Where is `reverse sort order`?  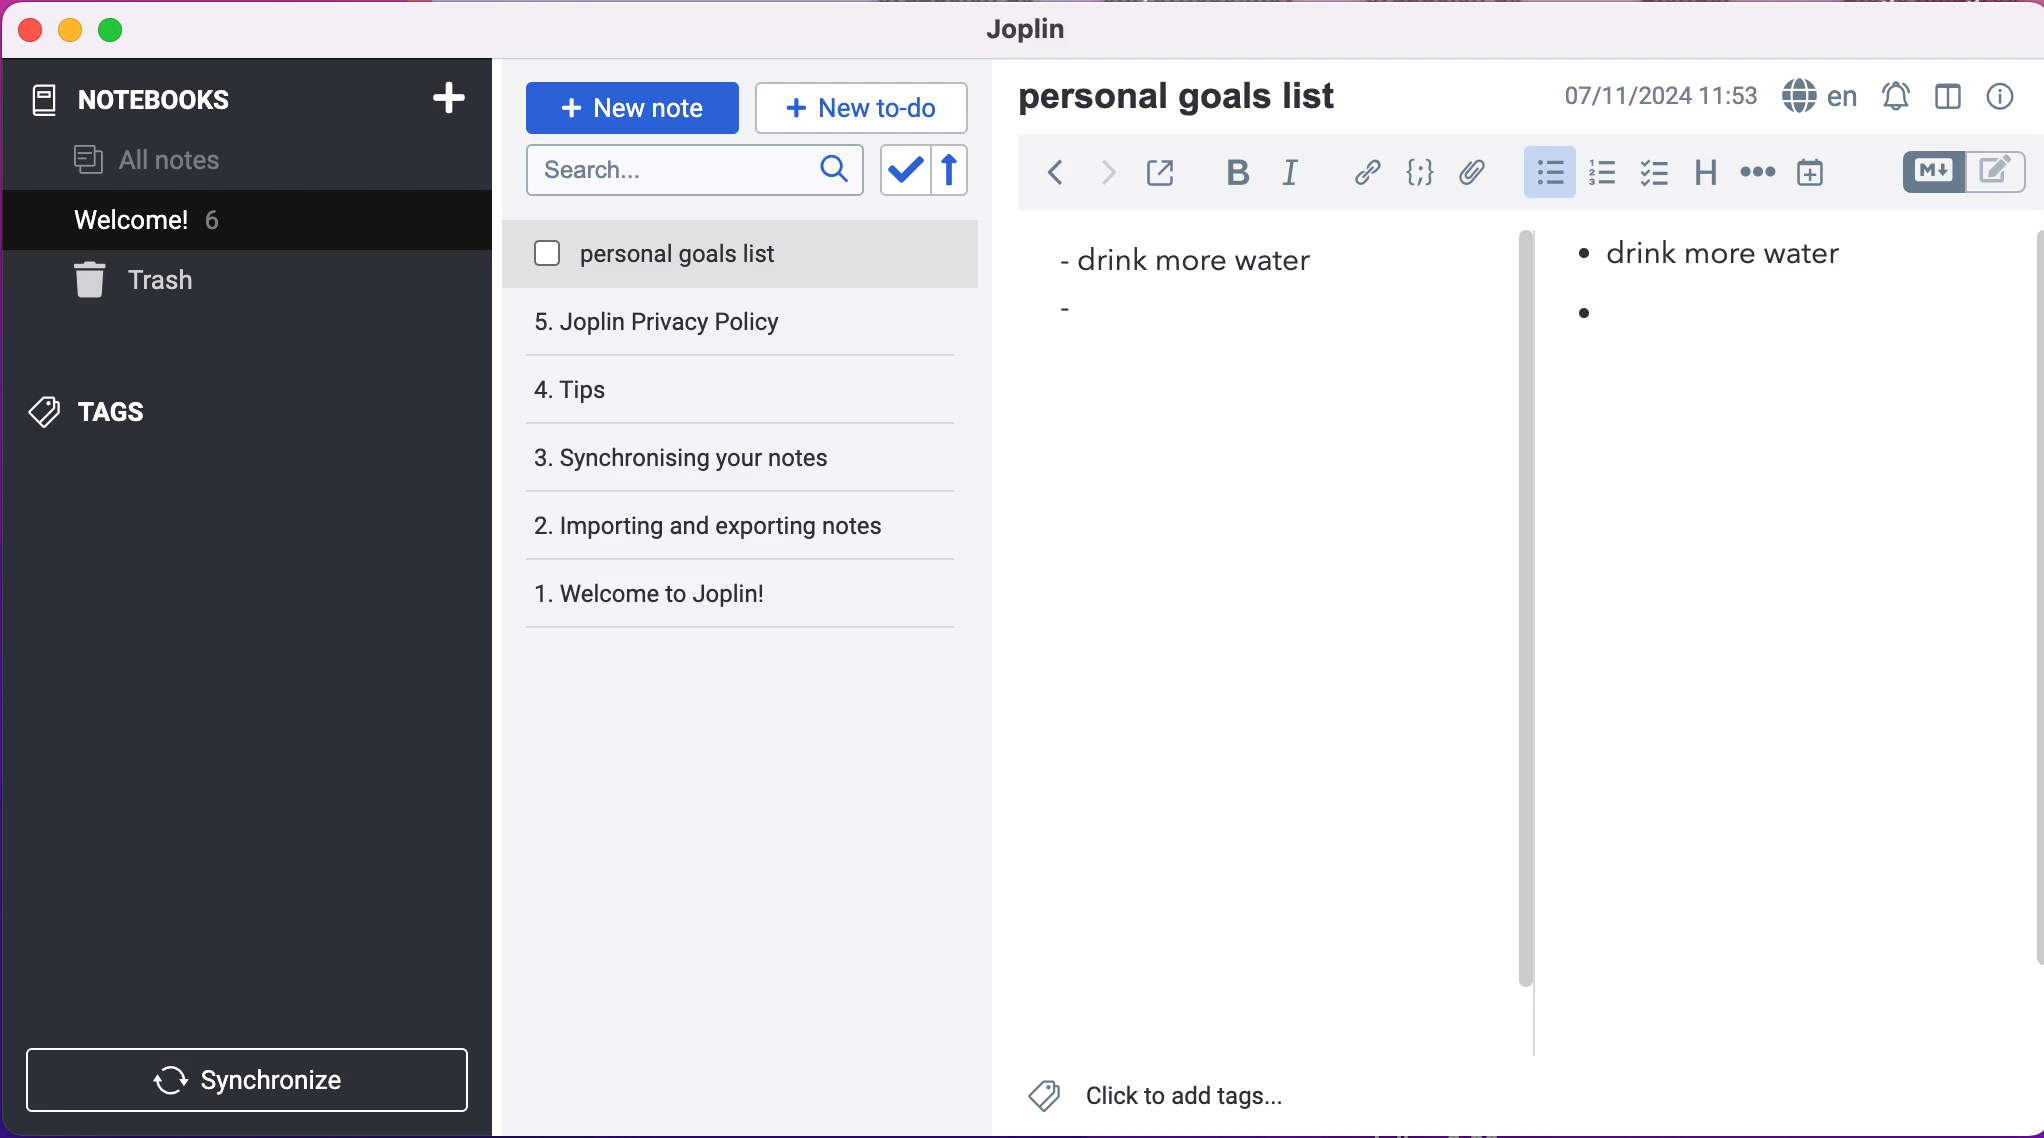 reverse sort order is located at coordinates (962, 171).